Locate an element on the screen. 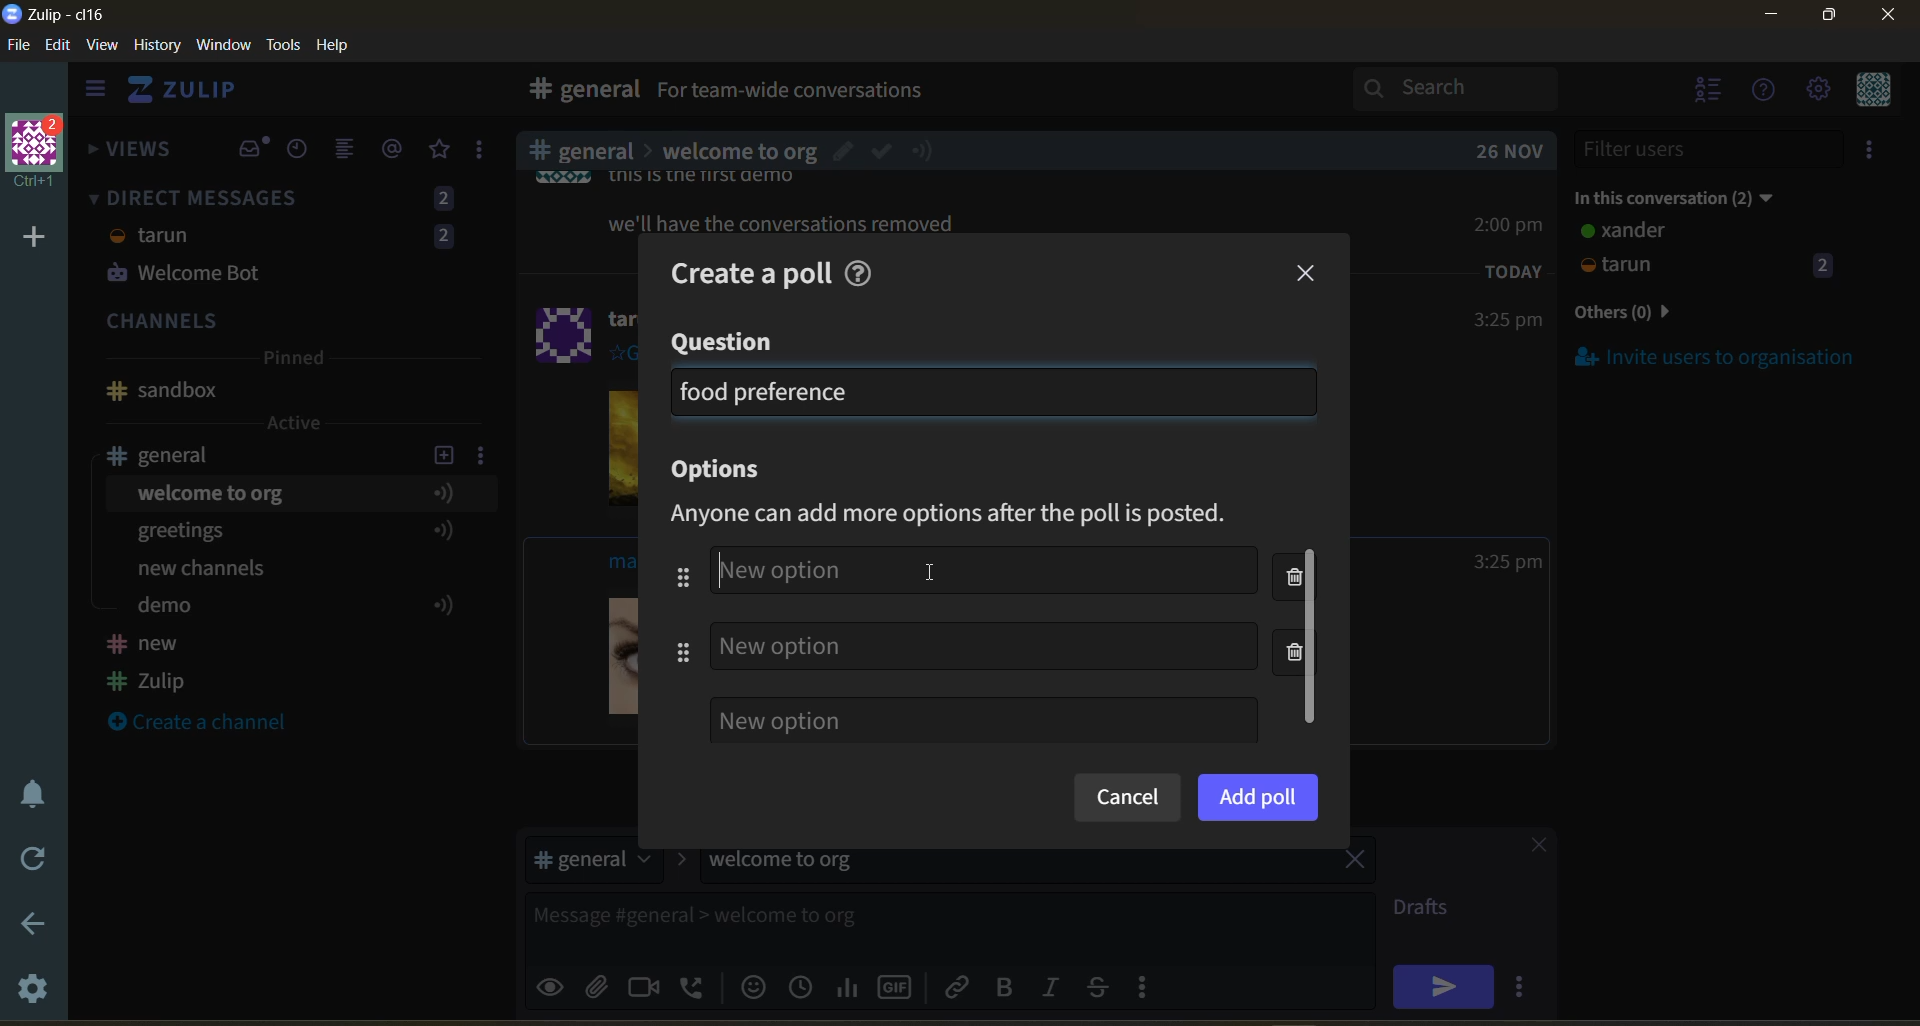 The width and height of the screenshot is (1920, 1026). compose actions is located at coordinates (1150, 986).